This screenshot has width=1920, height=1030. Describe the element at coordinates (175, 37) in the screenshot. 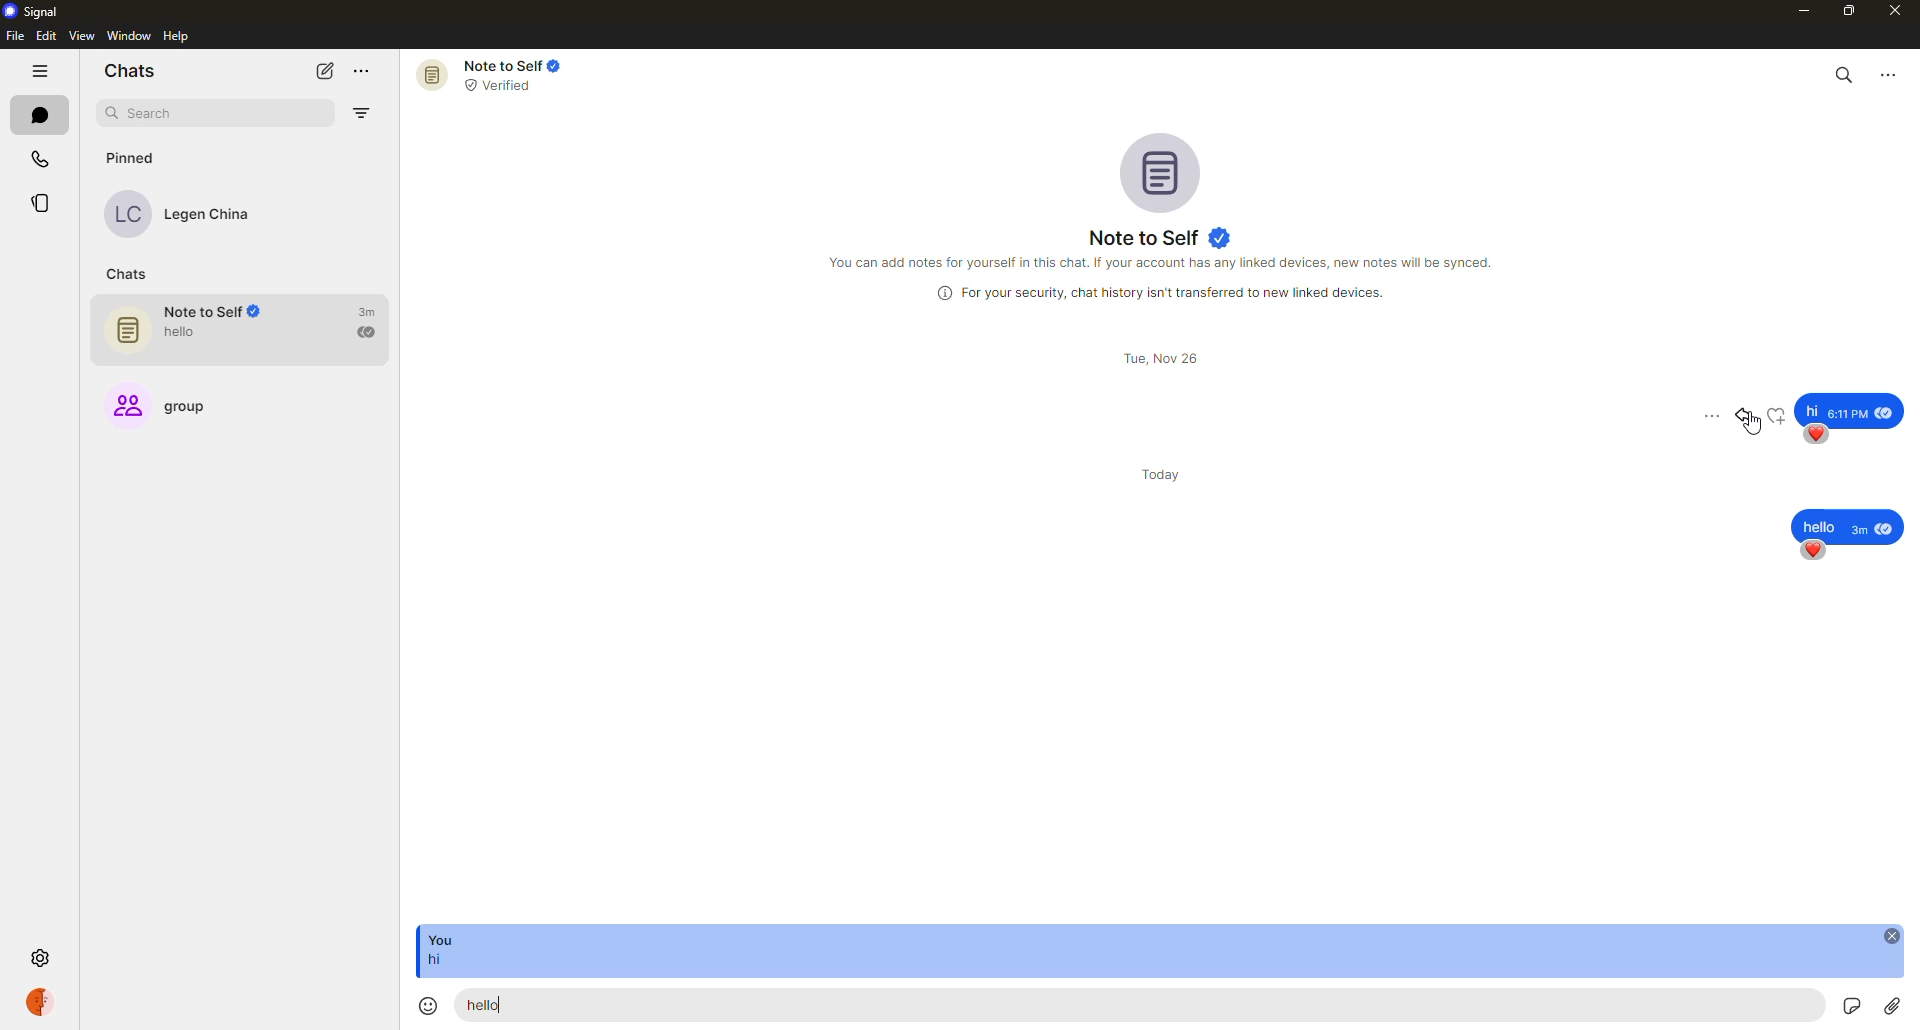

I see `help` at that location.